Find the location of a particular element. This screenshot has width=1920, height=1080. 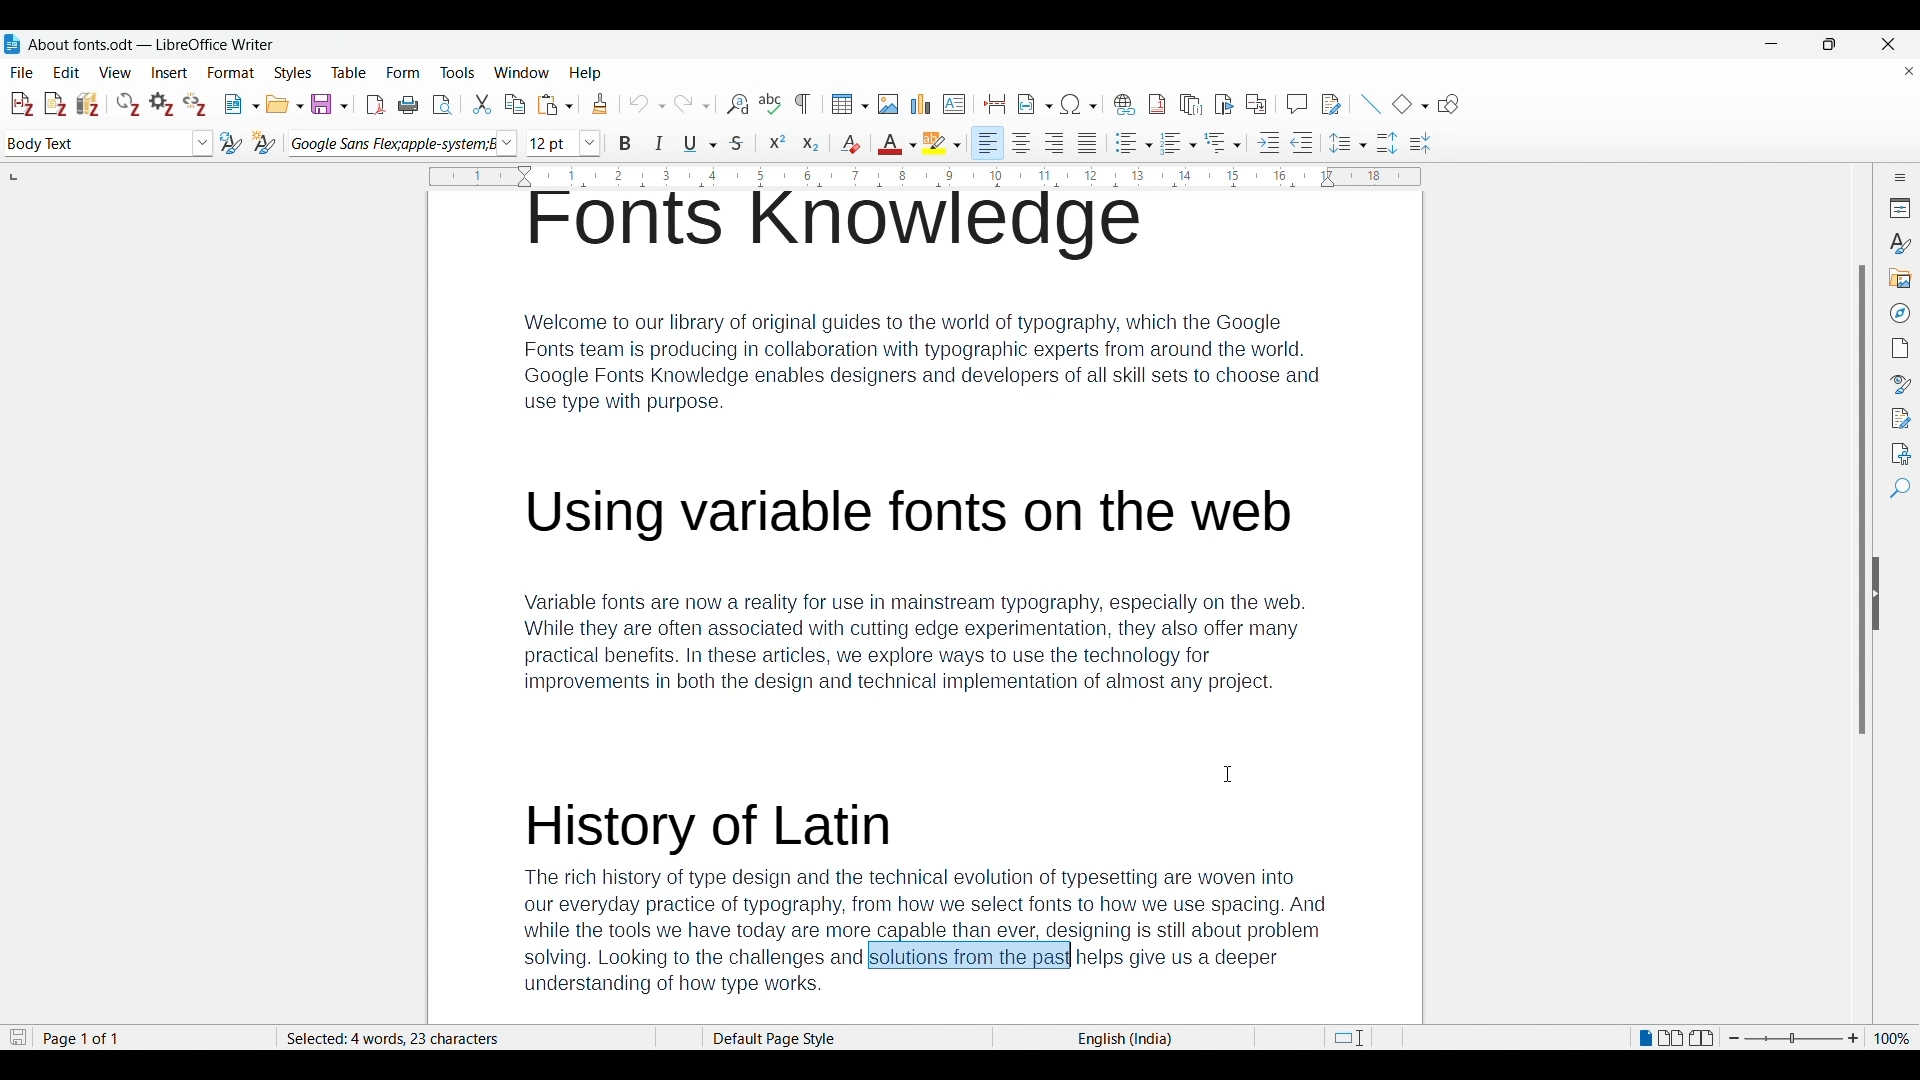

Default page style is located at coordinates (845, 1039).